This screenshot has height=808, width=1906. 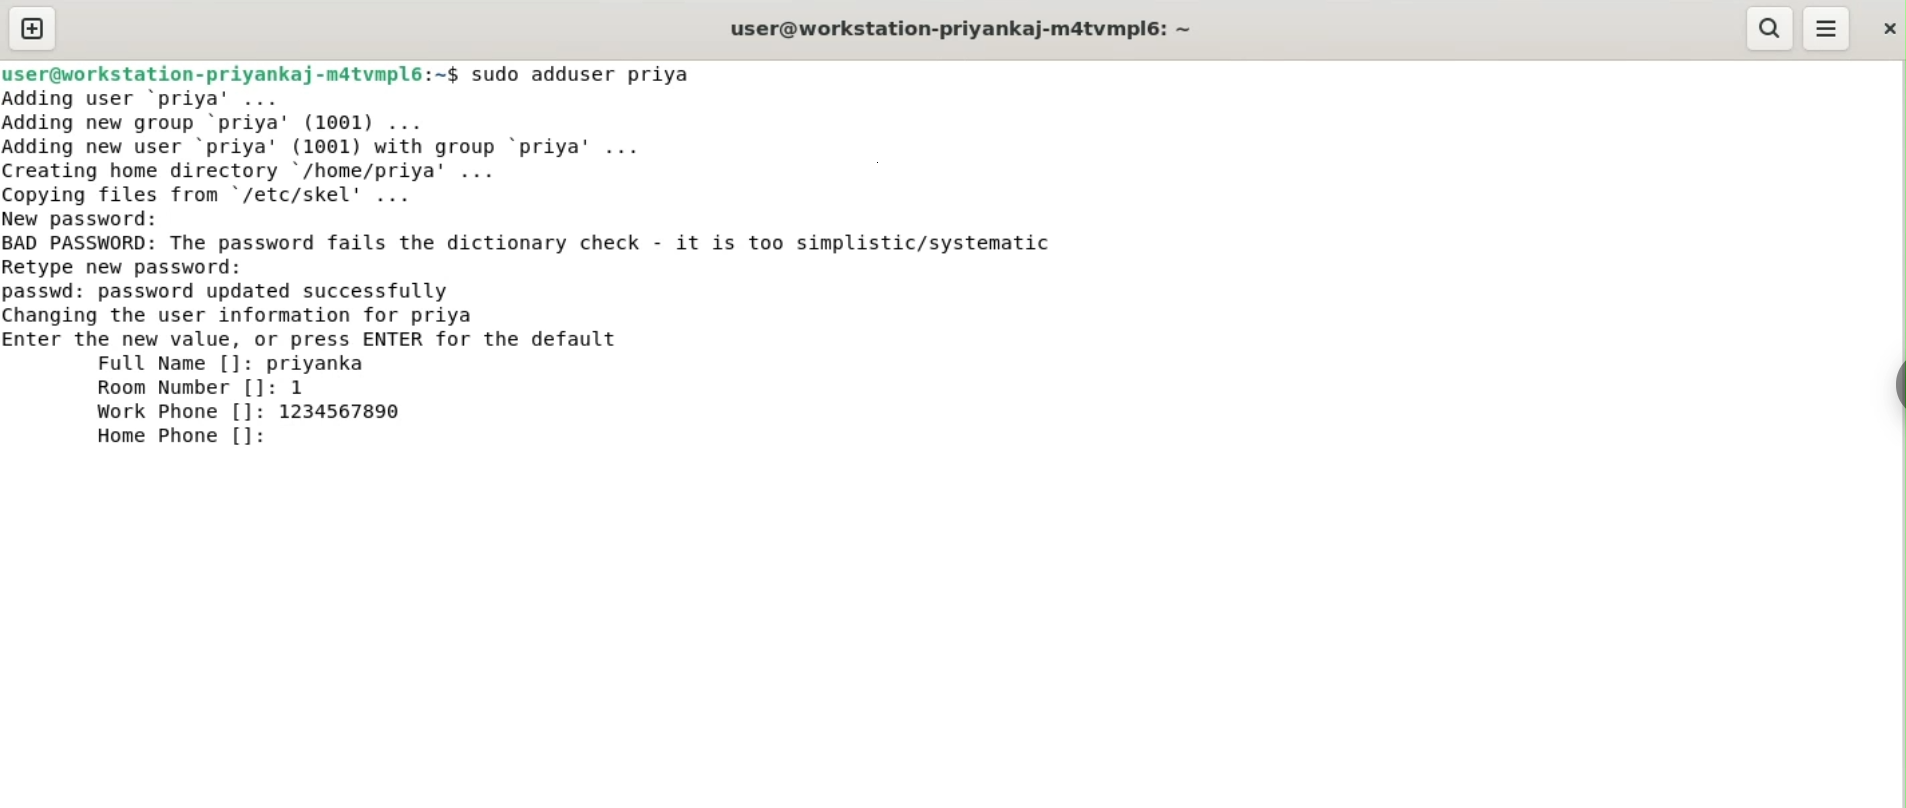 I want to click on BAD PASSWORD: The password fails the dictionary check. it is too simplistic/systematic, so click(x=564, y=244).